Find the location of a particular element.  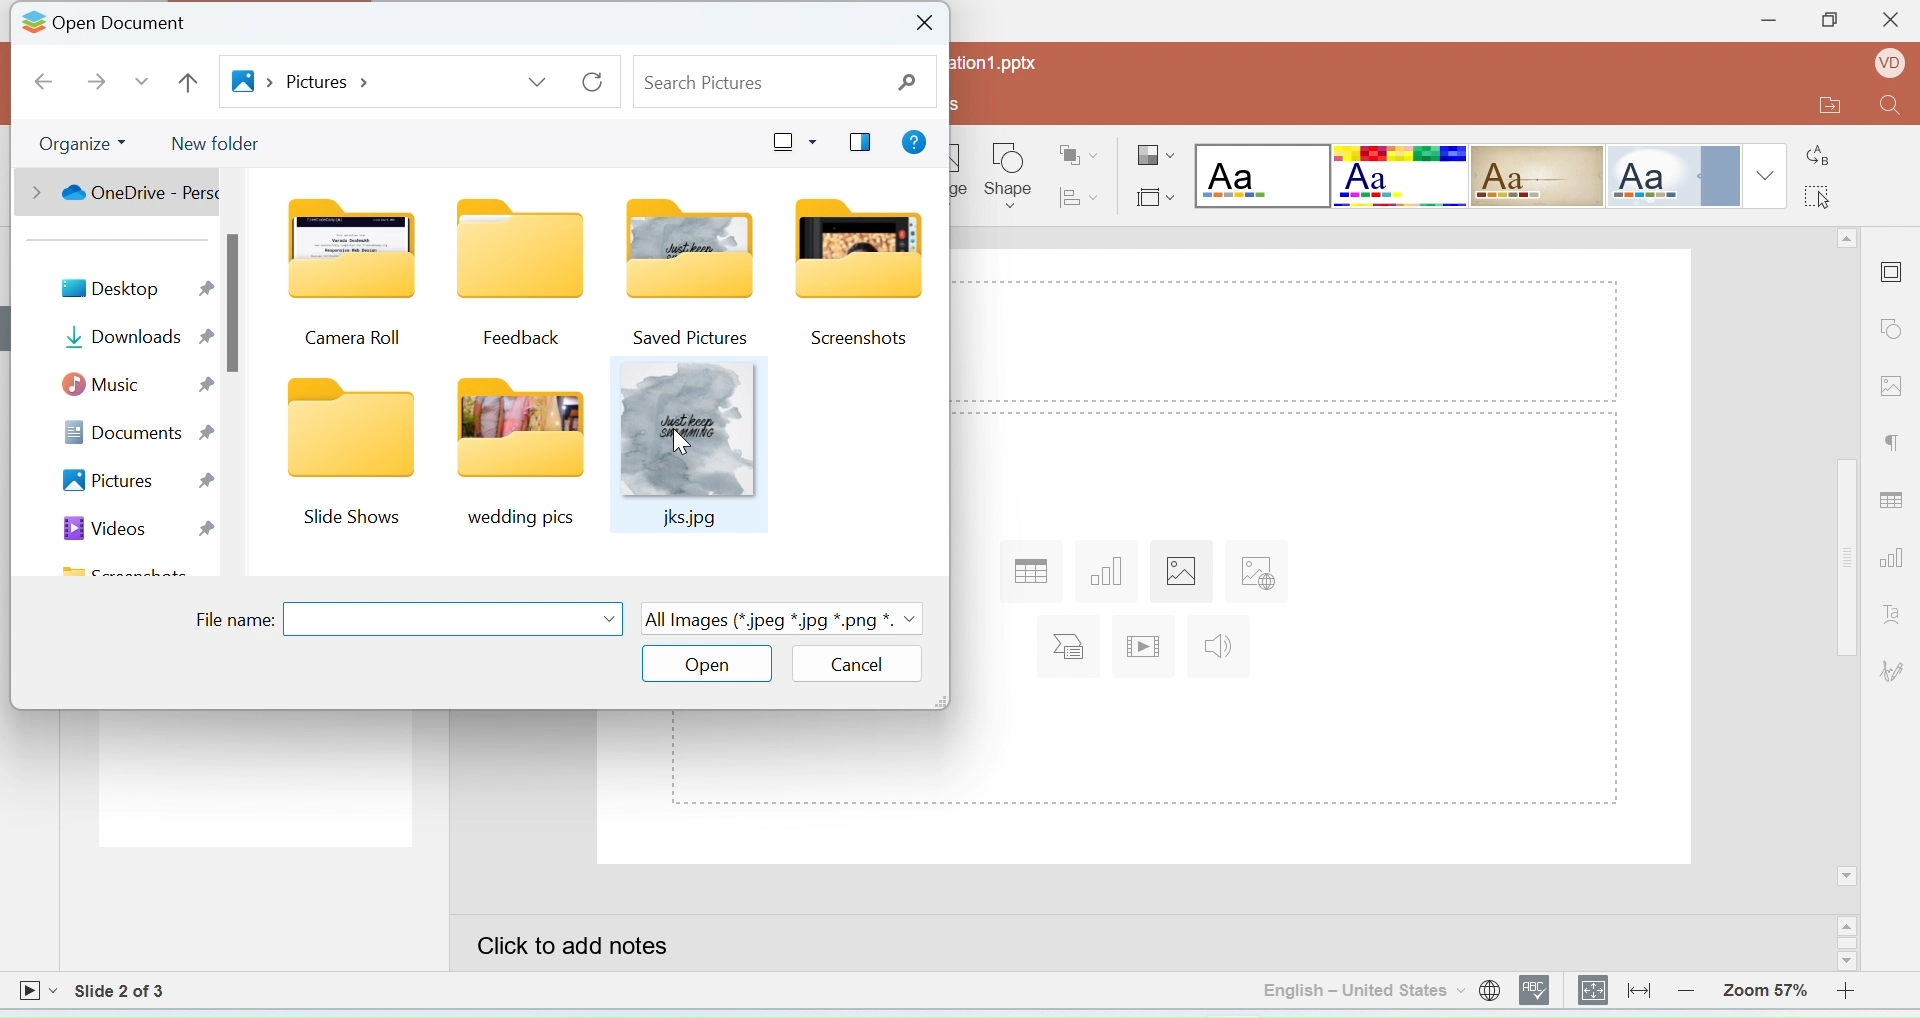

folder-6 is located at coordinates (520, 456).